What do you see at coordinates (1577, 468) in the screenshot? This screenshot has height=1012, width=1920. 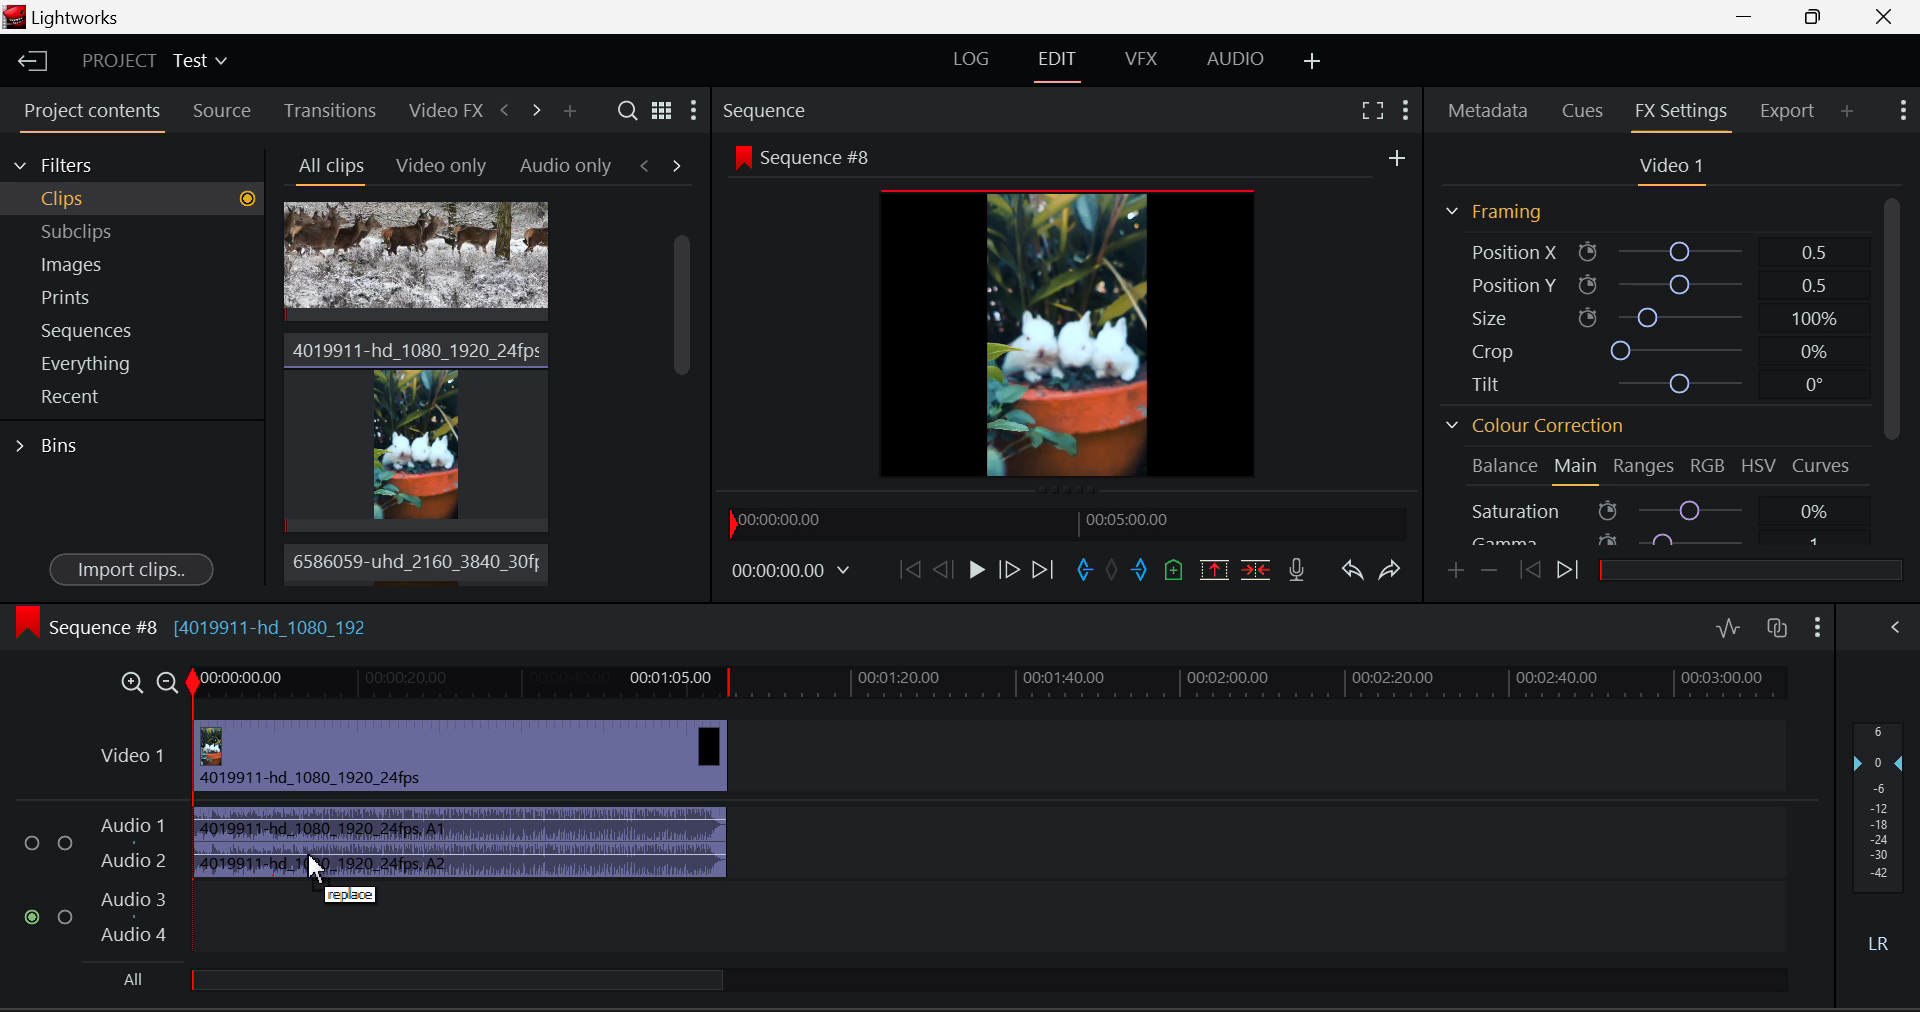 I see `Main Tab Open` at bounding box center [1577, 468].